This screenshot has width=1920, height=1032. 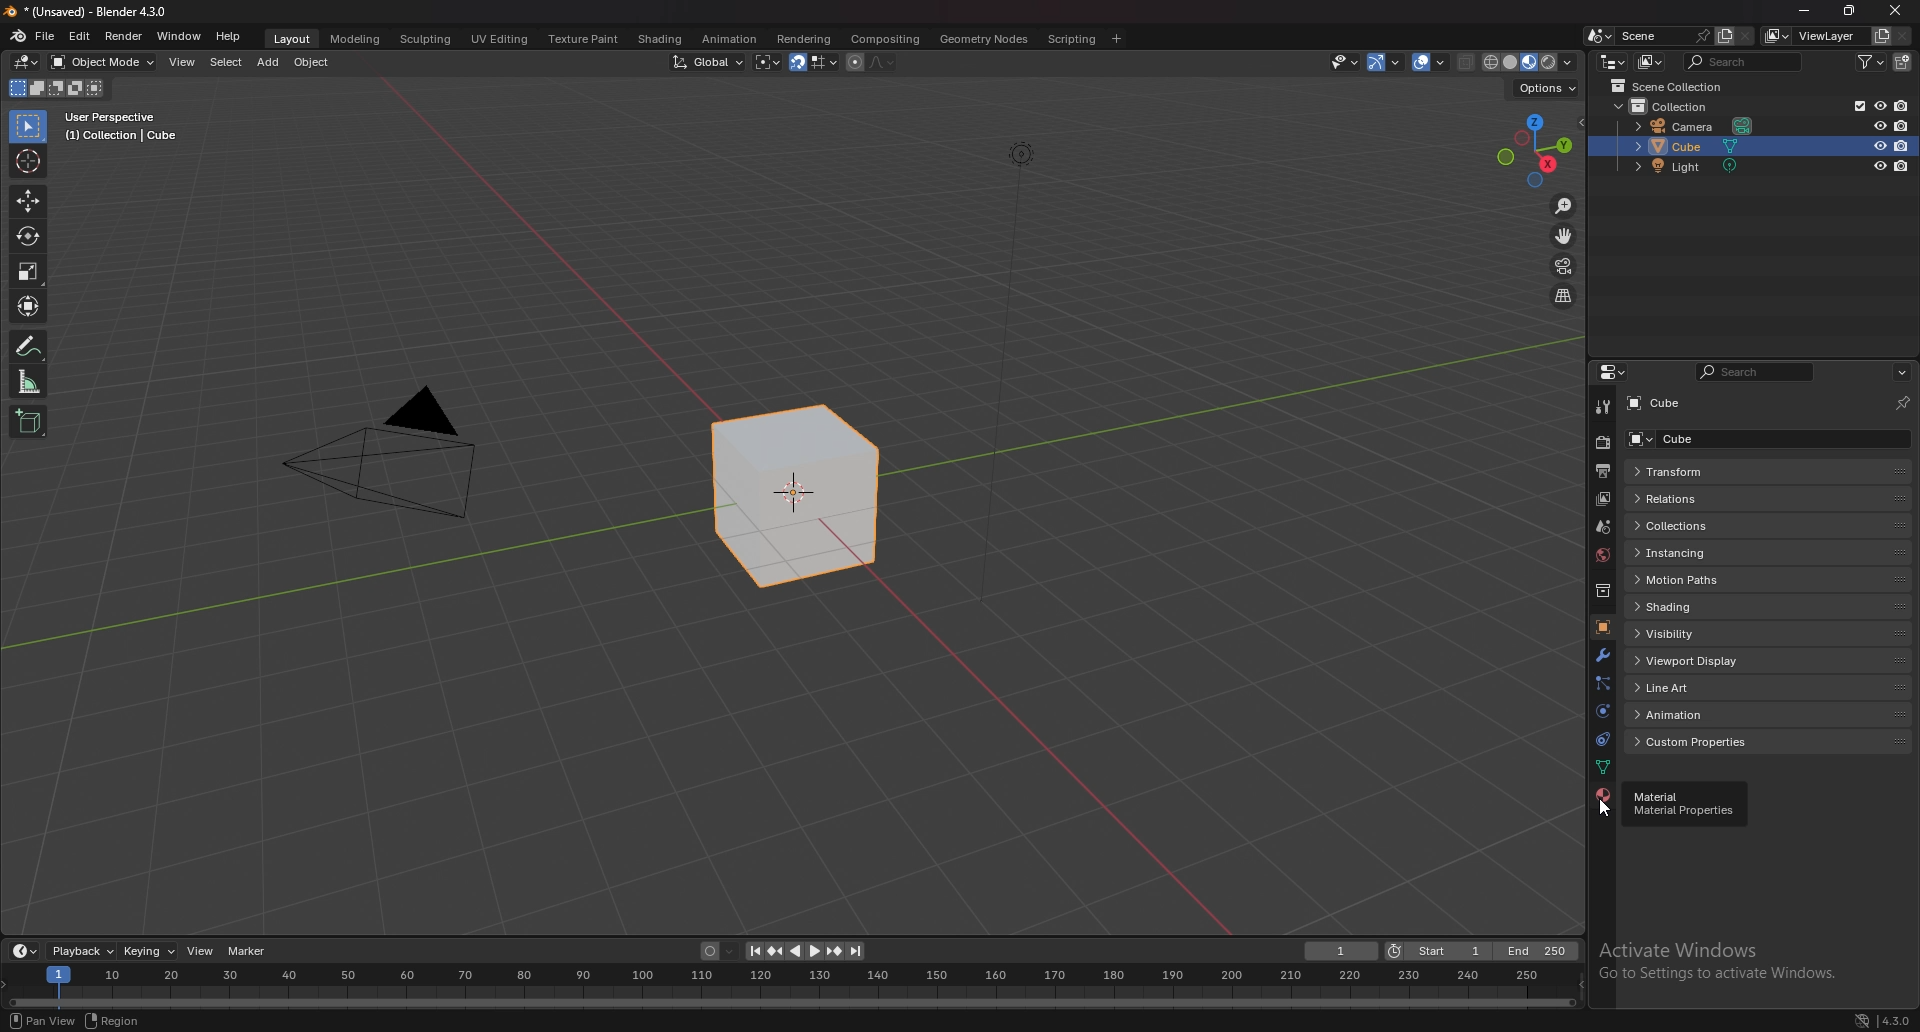 What do you see at coordinates (1563, 267) in the screenshot?
I see `camera view` at bounding box center [1563, 267].